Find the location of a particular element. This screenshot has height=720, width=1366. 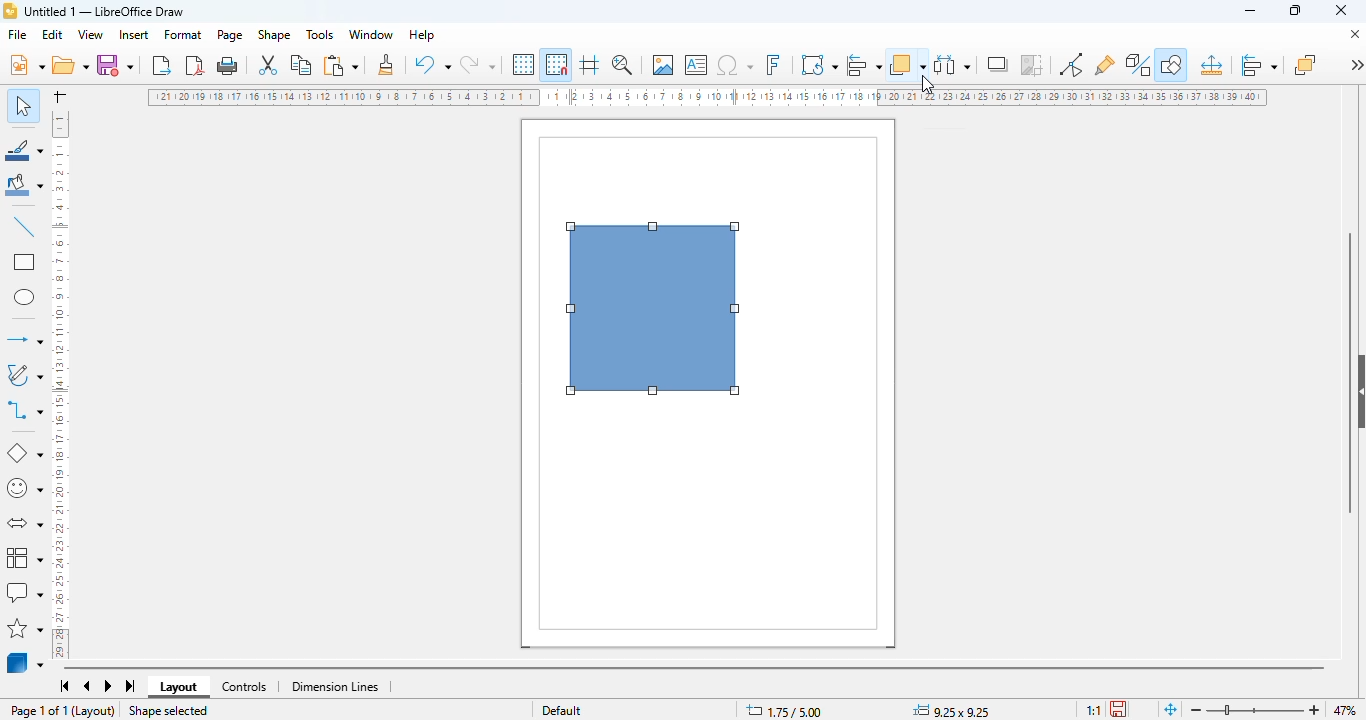

position and size is located at coordinates (1211, 65).